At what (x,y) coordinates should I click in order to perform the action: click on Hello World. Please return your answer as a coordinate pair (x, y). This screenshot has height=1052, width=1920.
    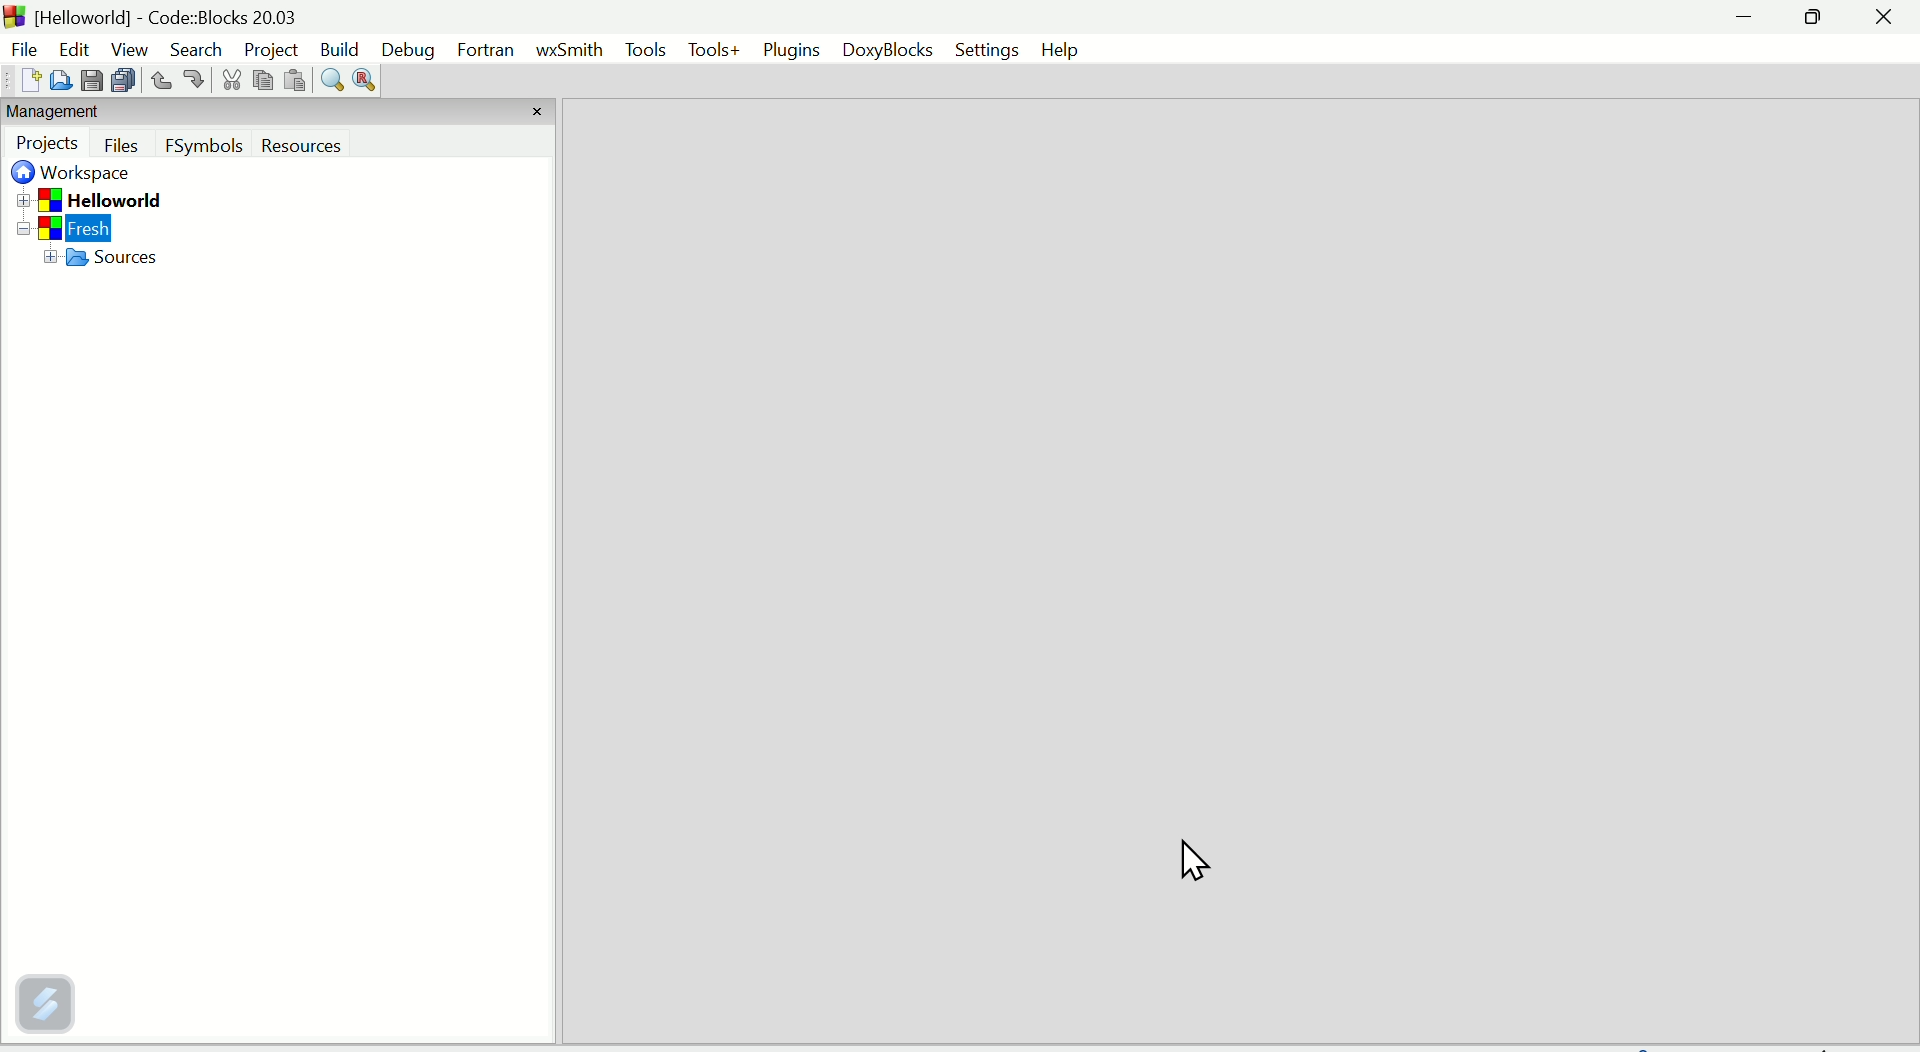
    Looking at the image, I should click on (118, 199).